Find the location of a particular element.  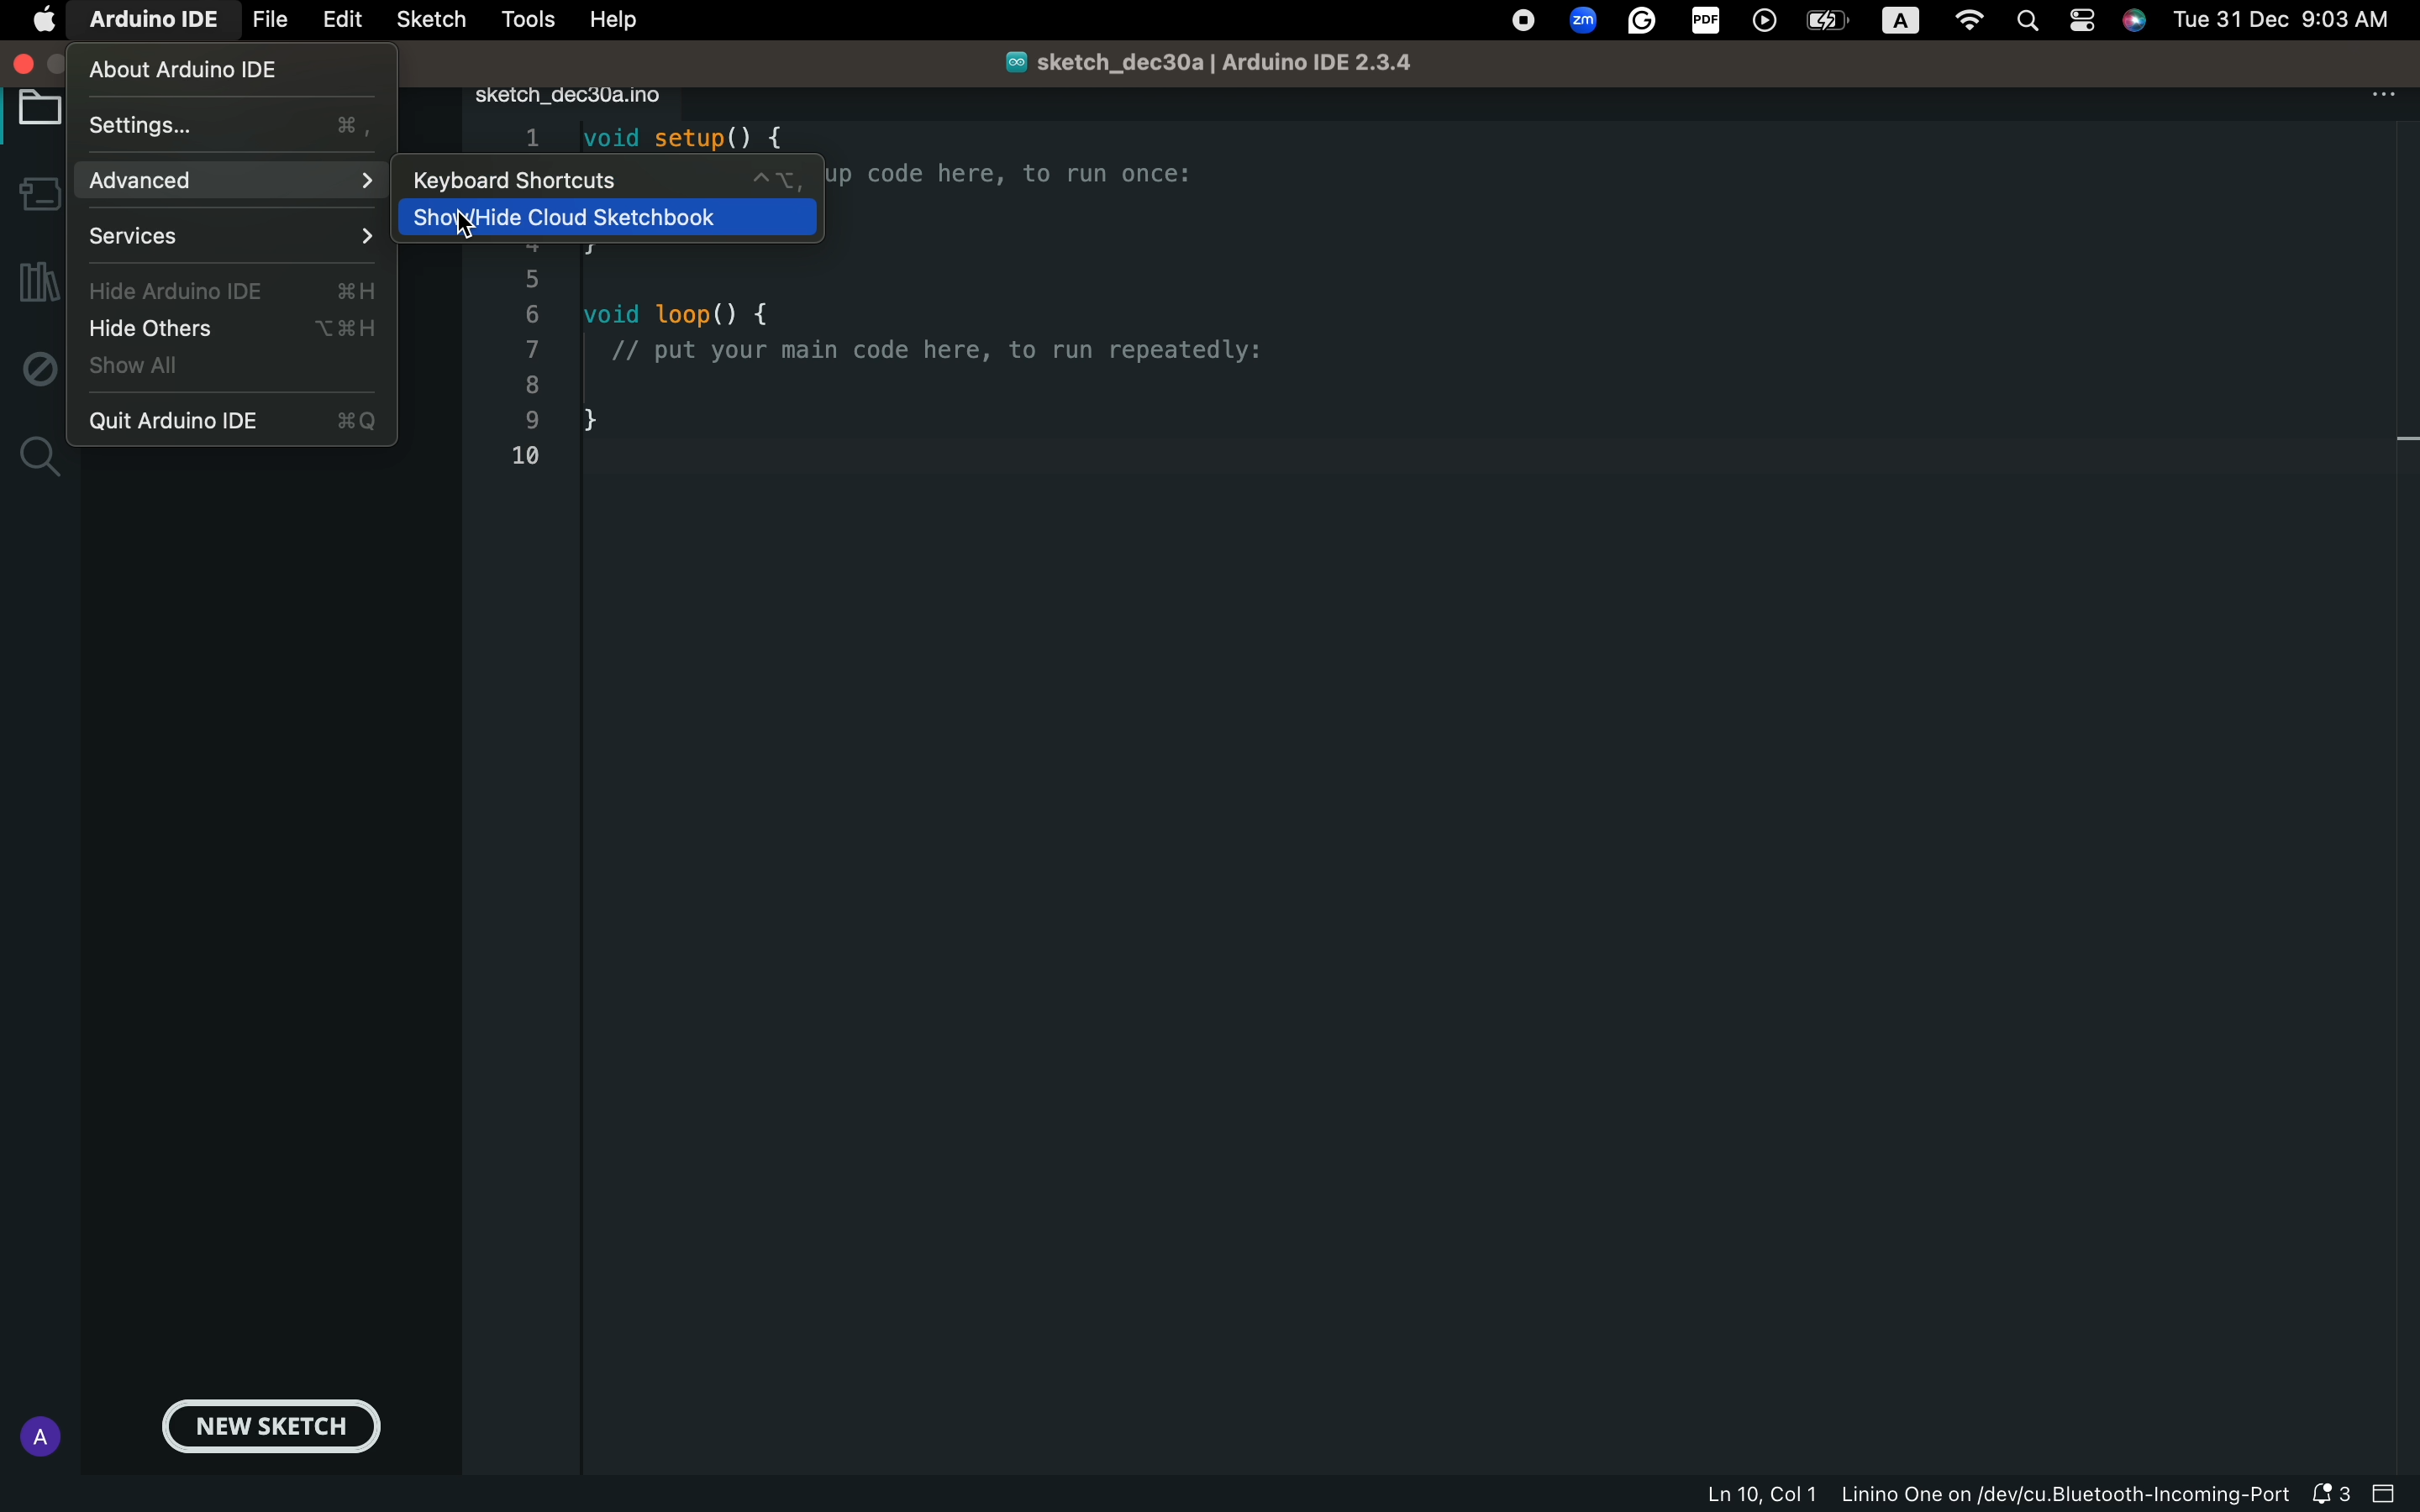

arduino ide is located at coordinates (143, 23).